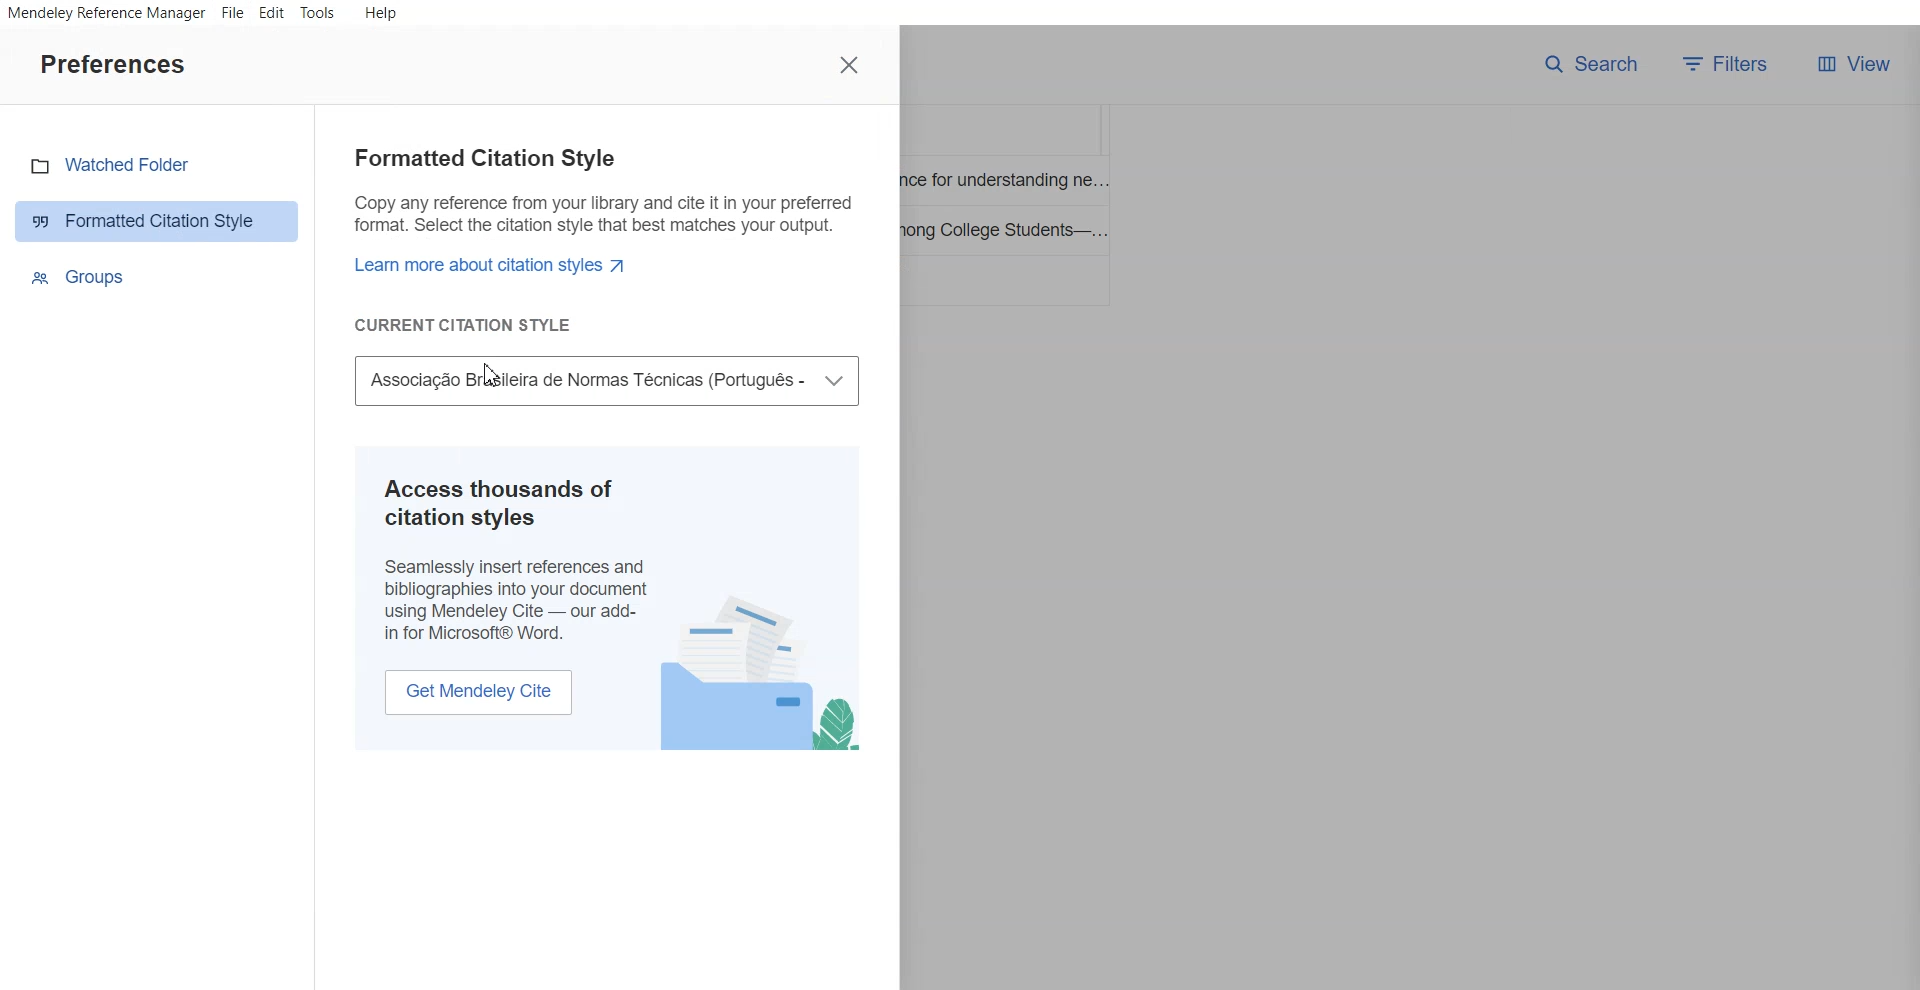  What do you see at coordinates (158, 220) in the screenshot?
I see `Formatted caption Style` at bounding box center [158, 220].